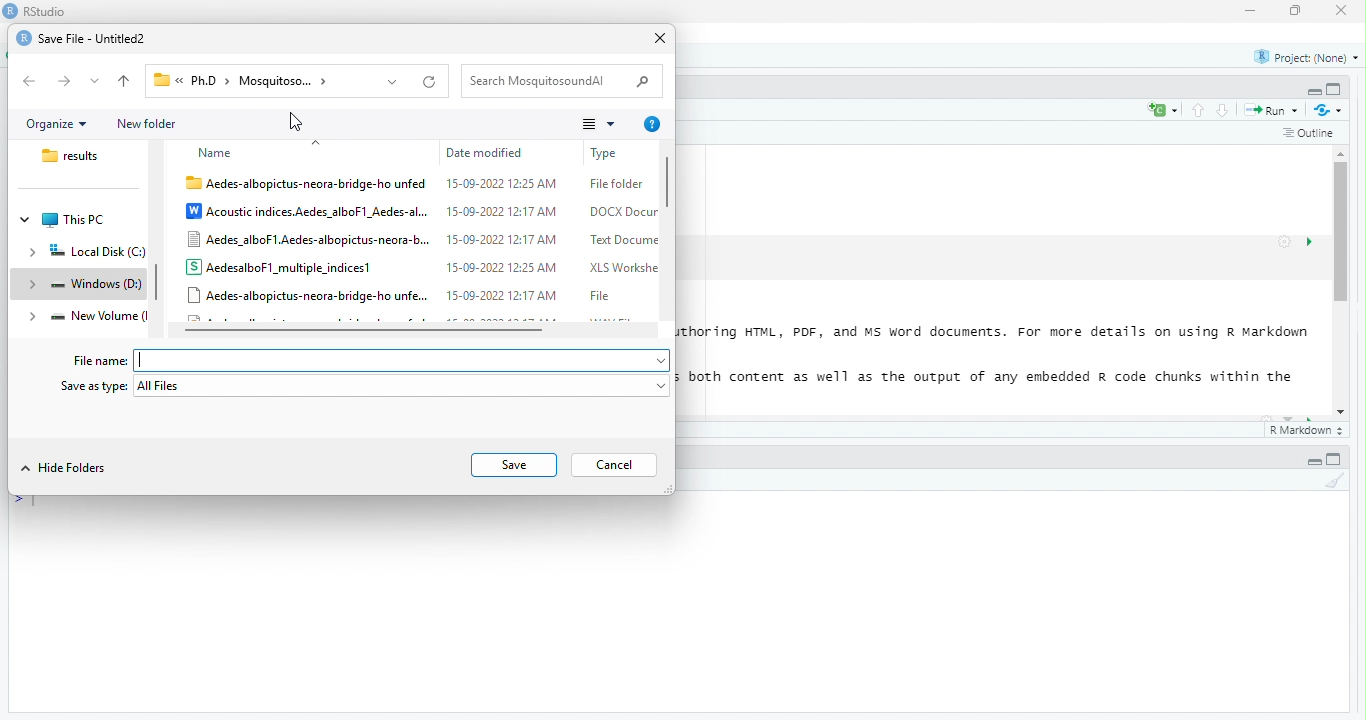 The height and width of the screenshot is (720, 1366). Describe the element at coordinates (93, 40) in the screenshot. I see `Save File - Untitled2` at that location.